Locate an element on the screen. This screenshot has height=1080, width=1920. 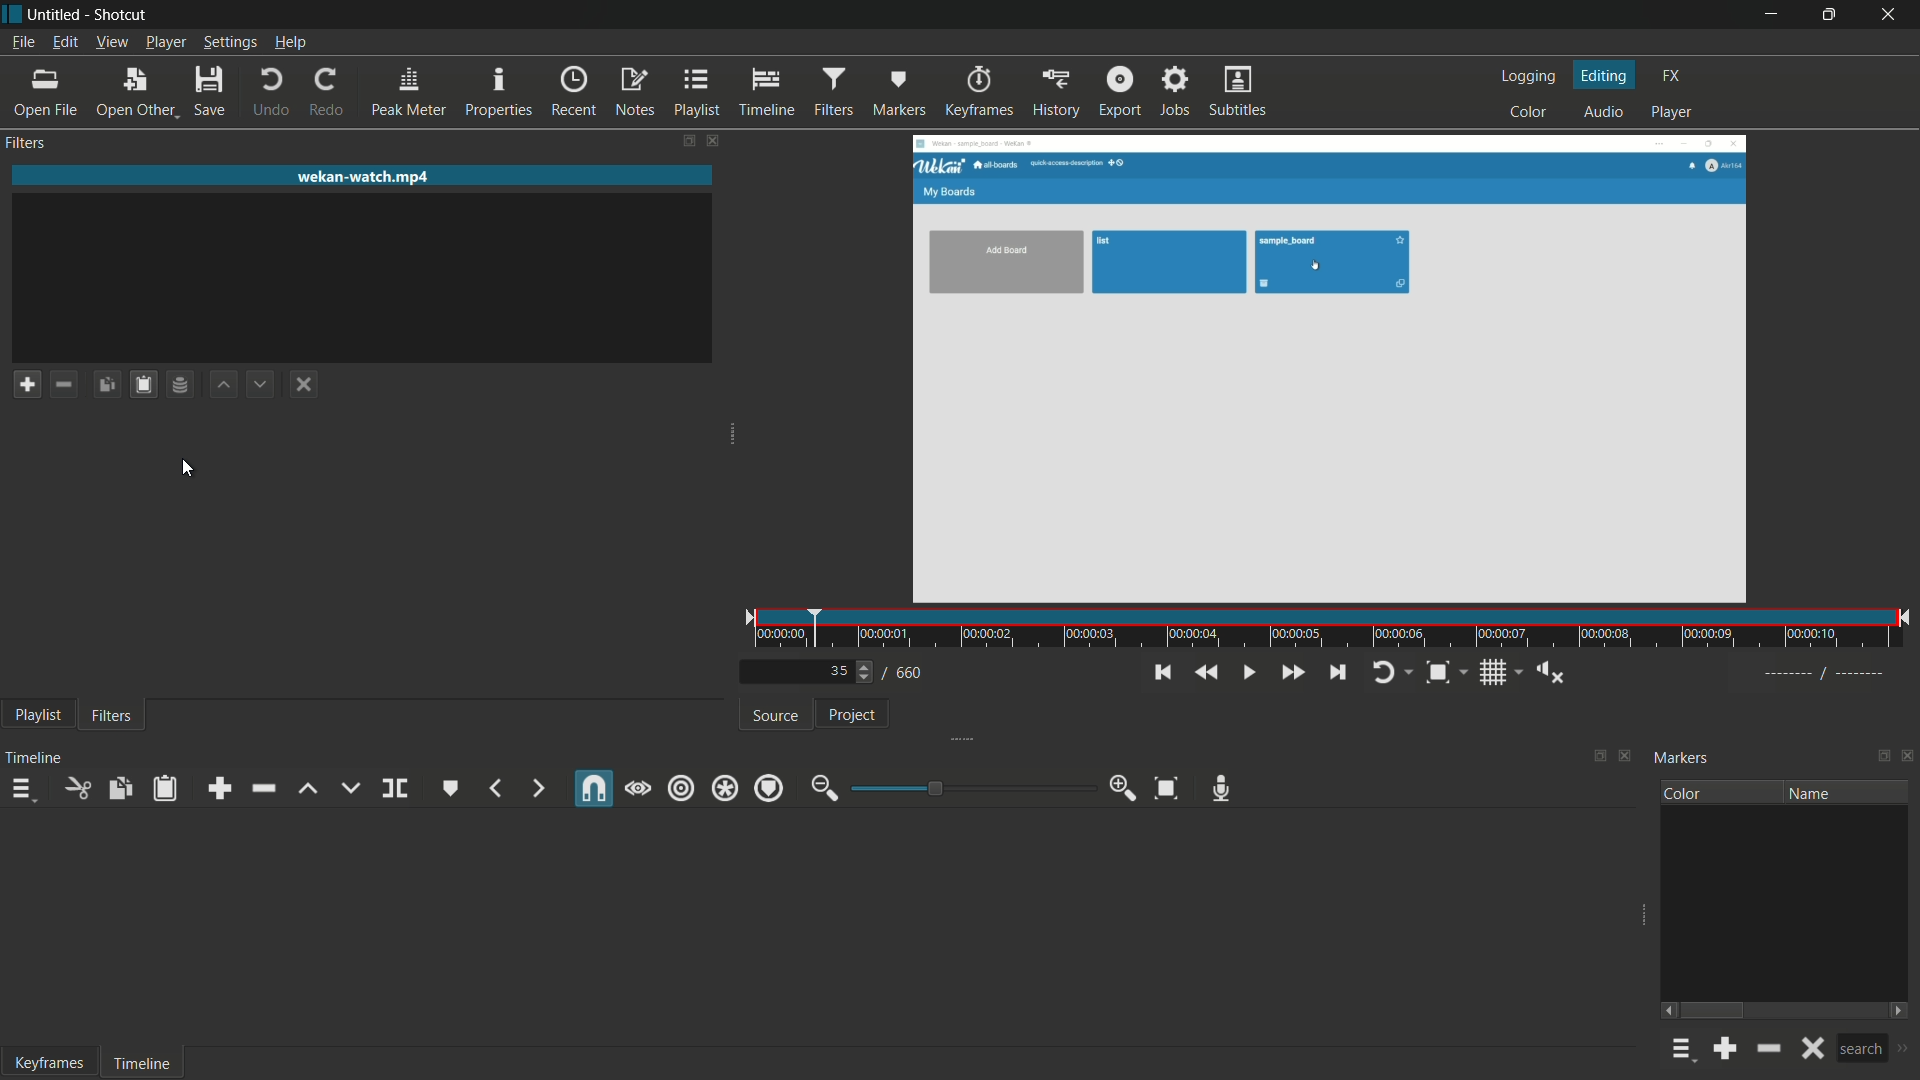
previous marker is located at coordinates (500, 788).